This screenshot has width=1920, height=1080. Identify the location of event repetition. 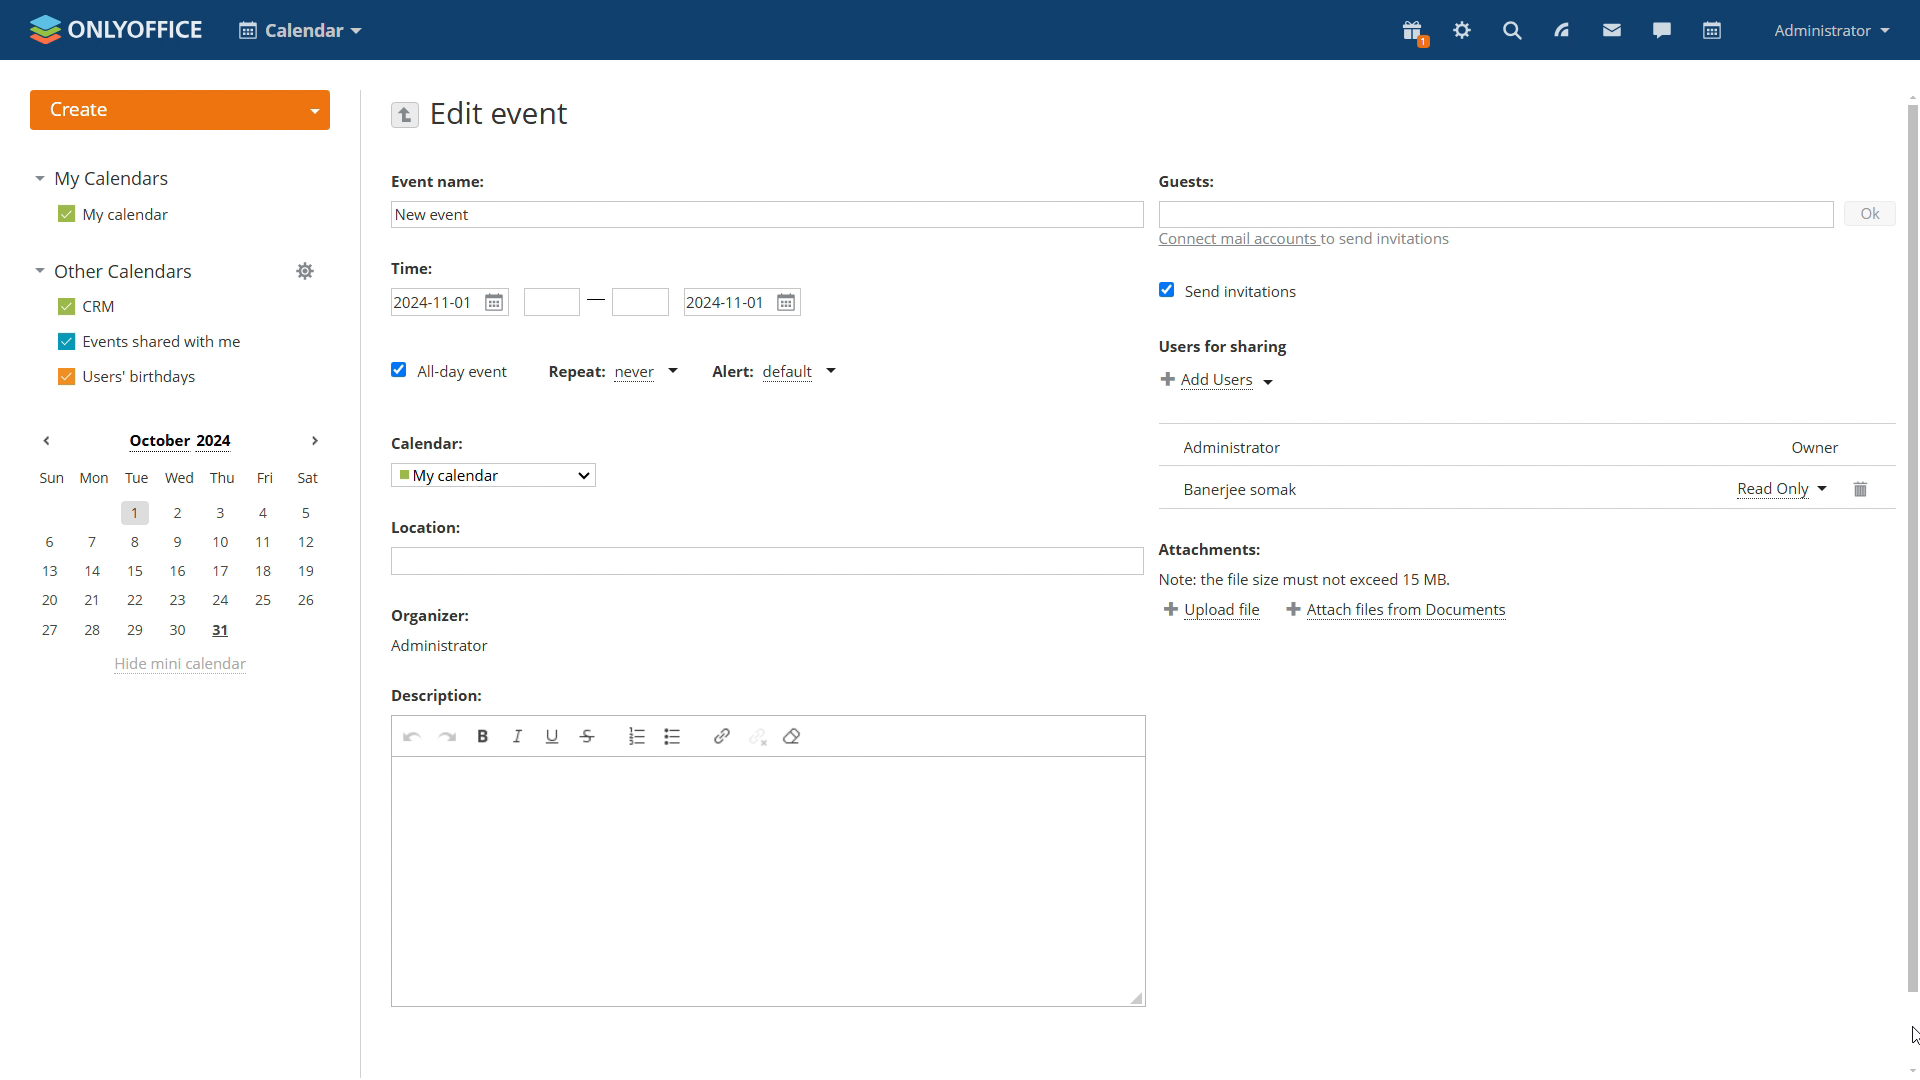
(614, 375).